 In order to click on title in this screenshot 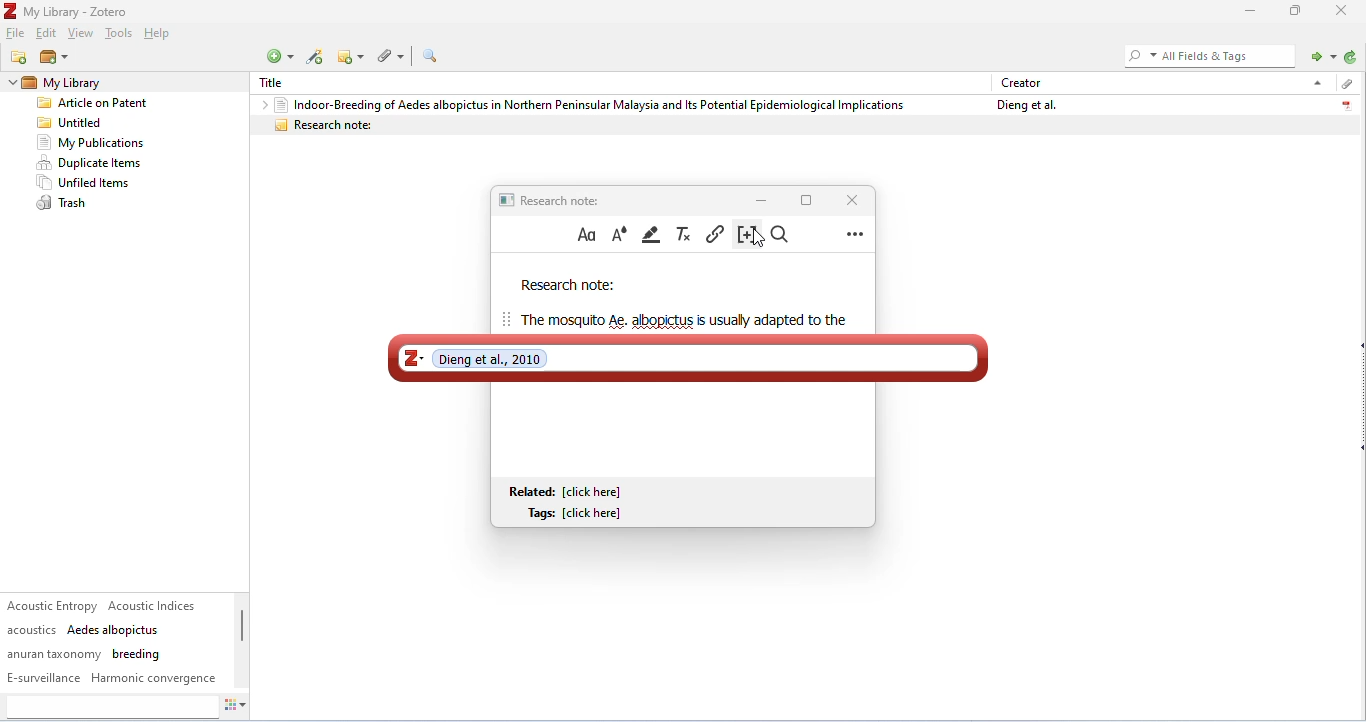, I will do `click(277, 83)`.